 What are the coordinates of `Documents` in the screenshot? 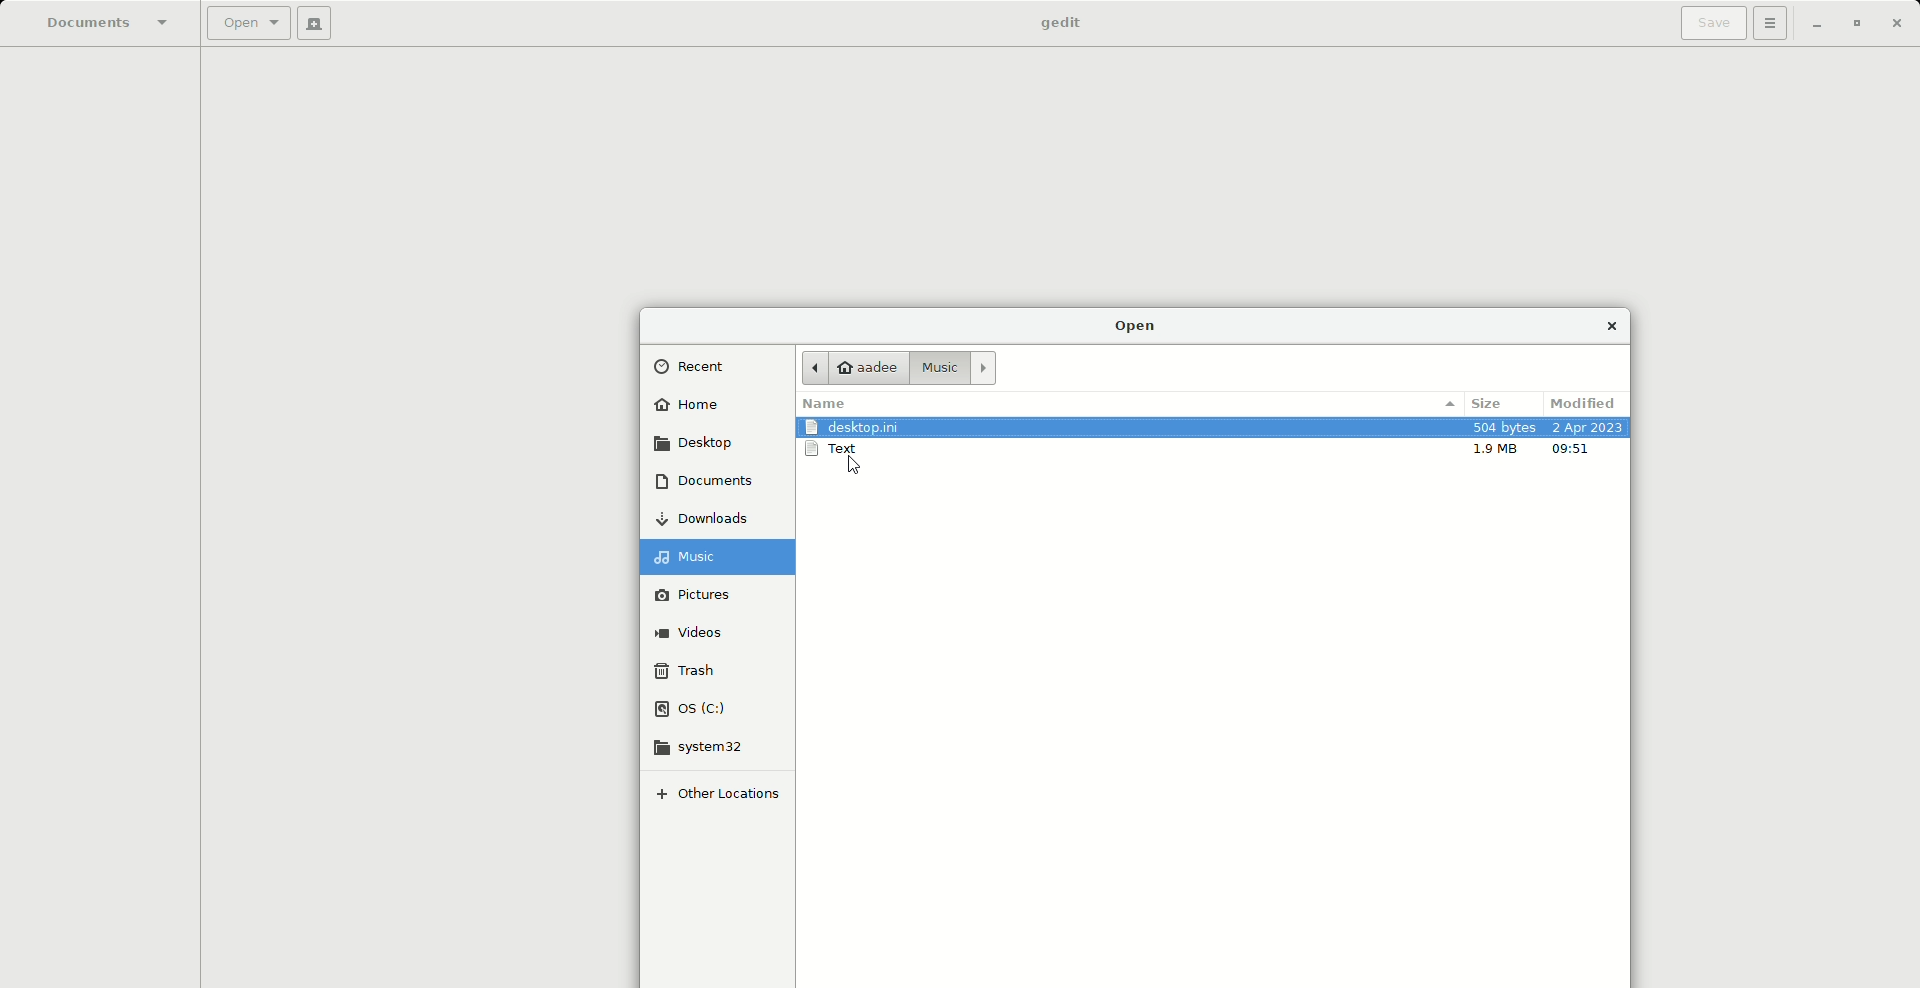 It's located at (707, 487).